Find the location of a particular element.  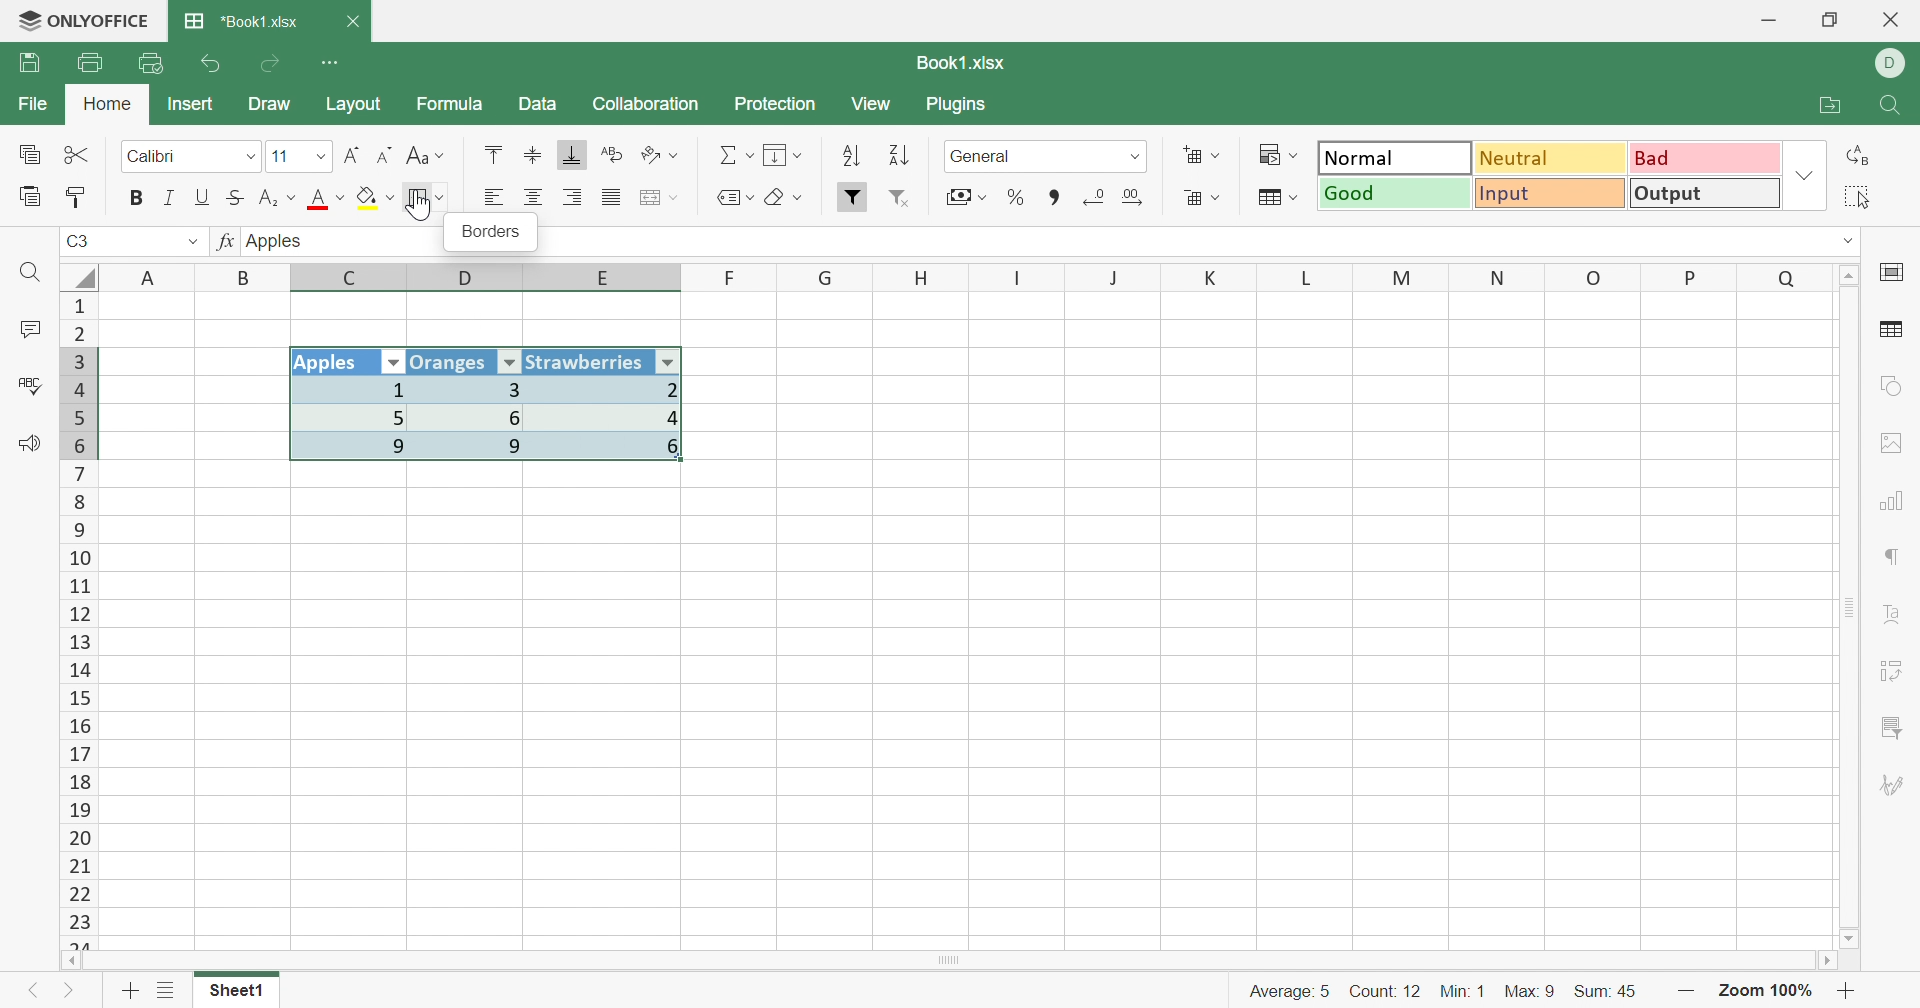

Insert cells is located at coordinates (1202, 157).